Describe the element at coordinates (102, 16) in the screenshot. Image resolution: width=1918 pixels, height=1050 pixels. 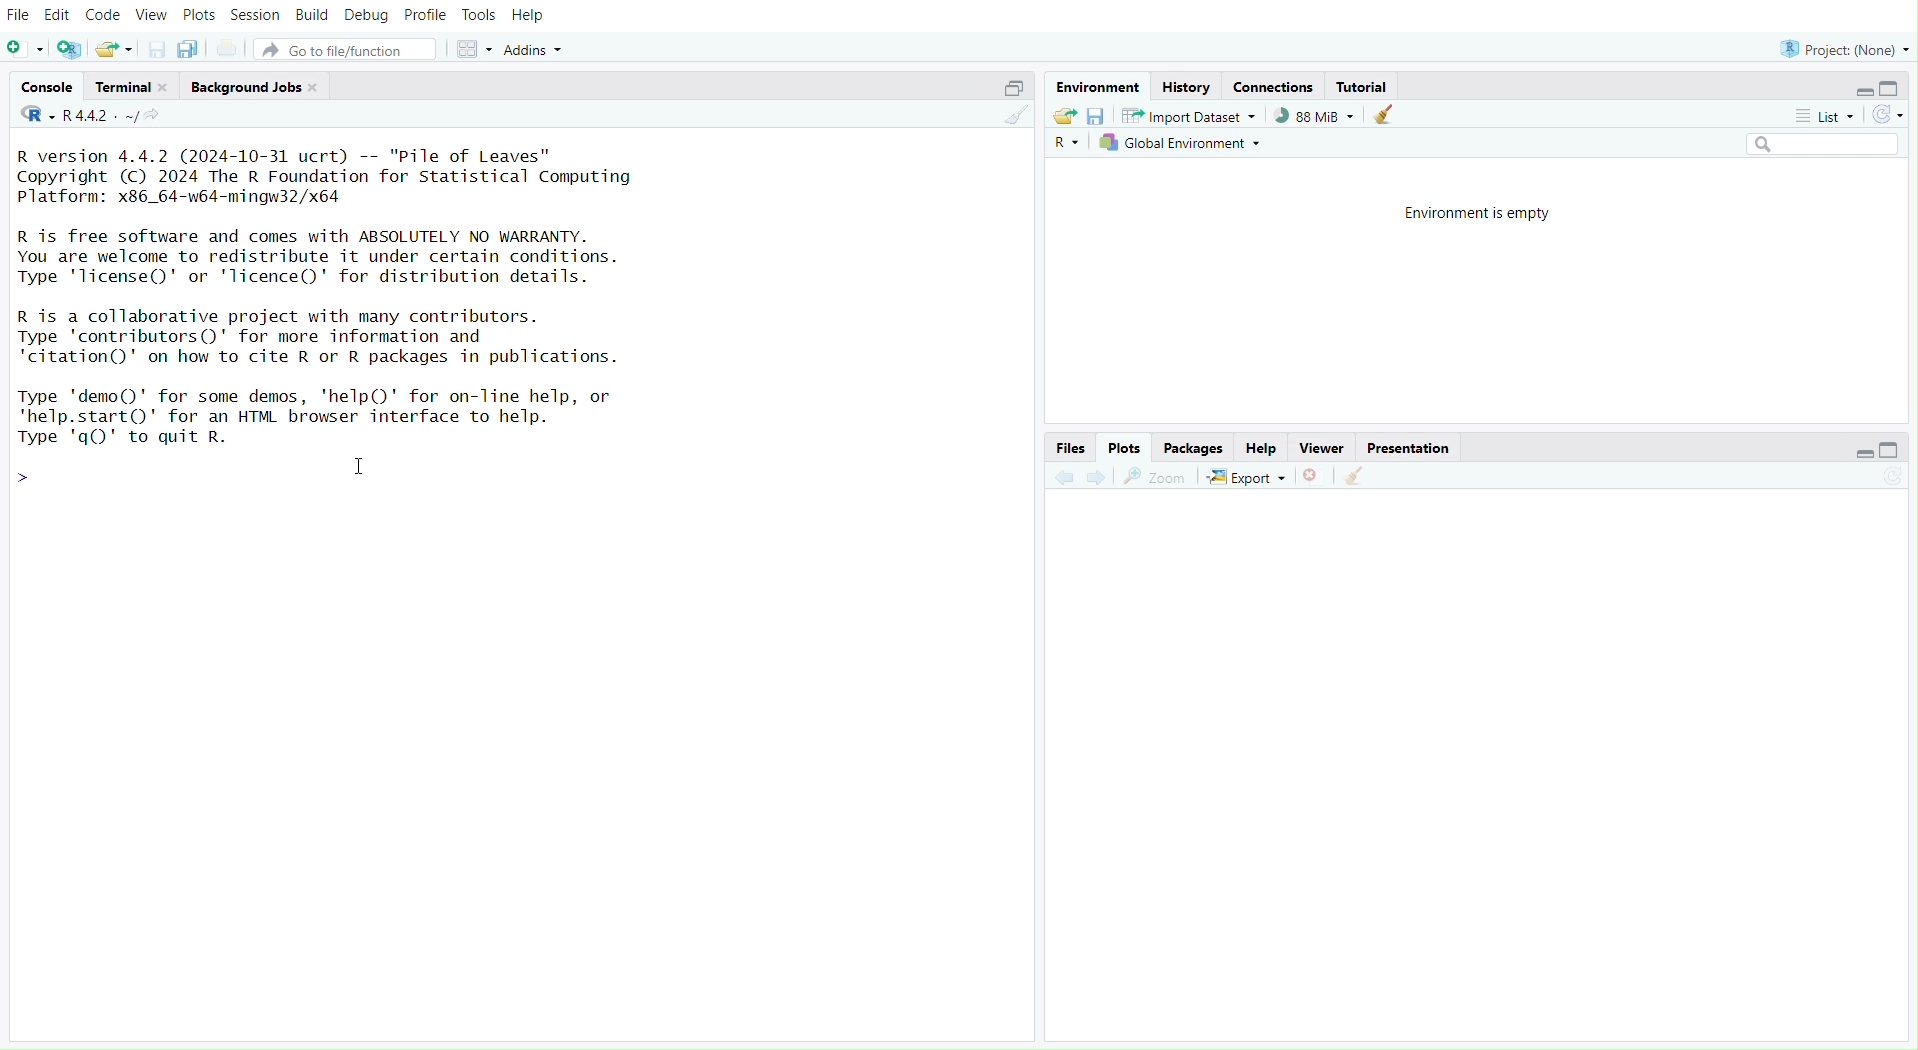
I see `Code` at that location.